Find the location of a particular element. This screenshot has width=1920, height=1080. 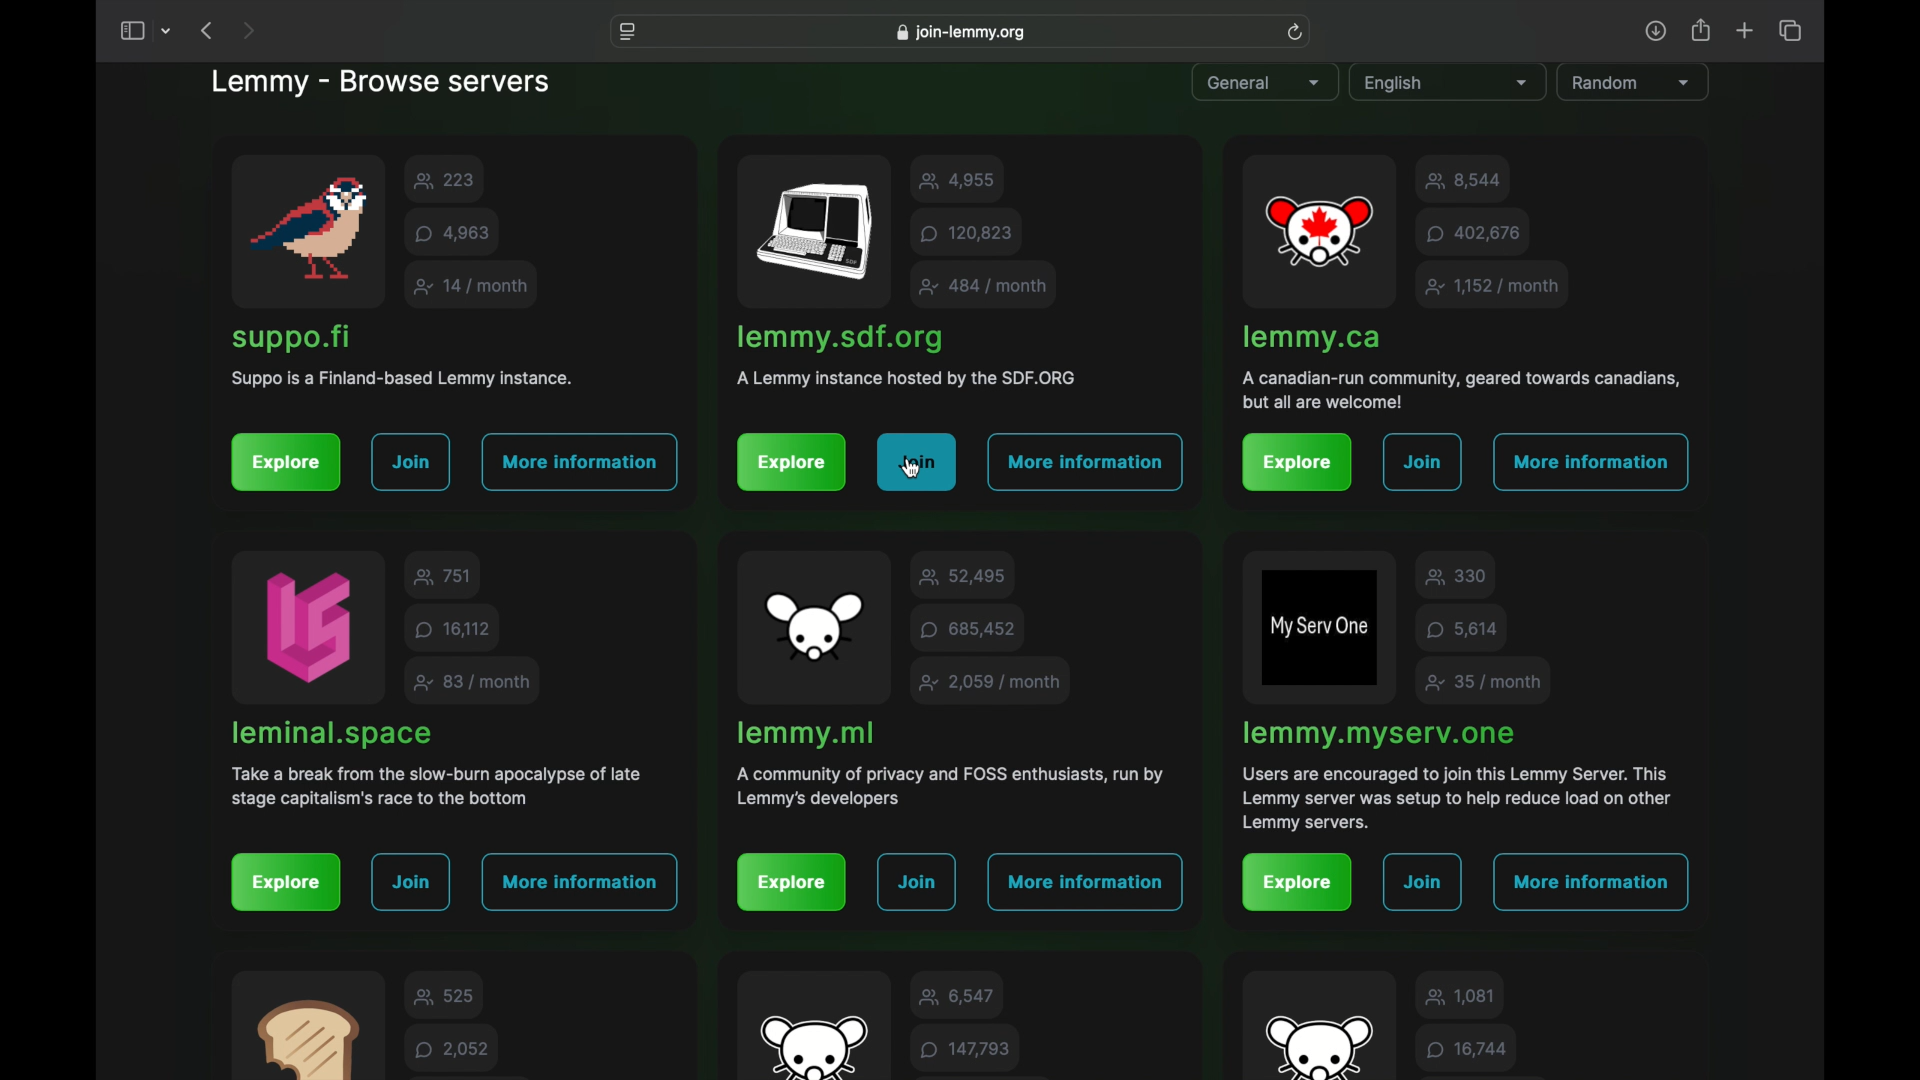

comments is located at coordinates (456, 232).